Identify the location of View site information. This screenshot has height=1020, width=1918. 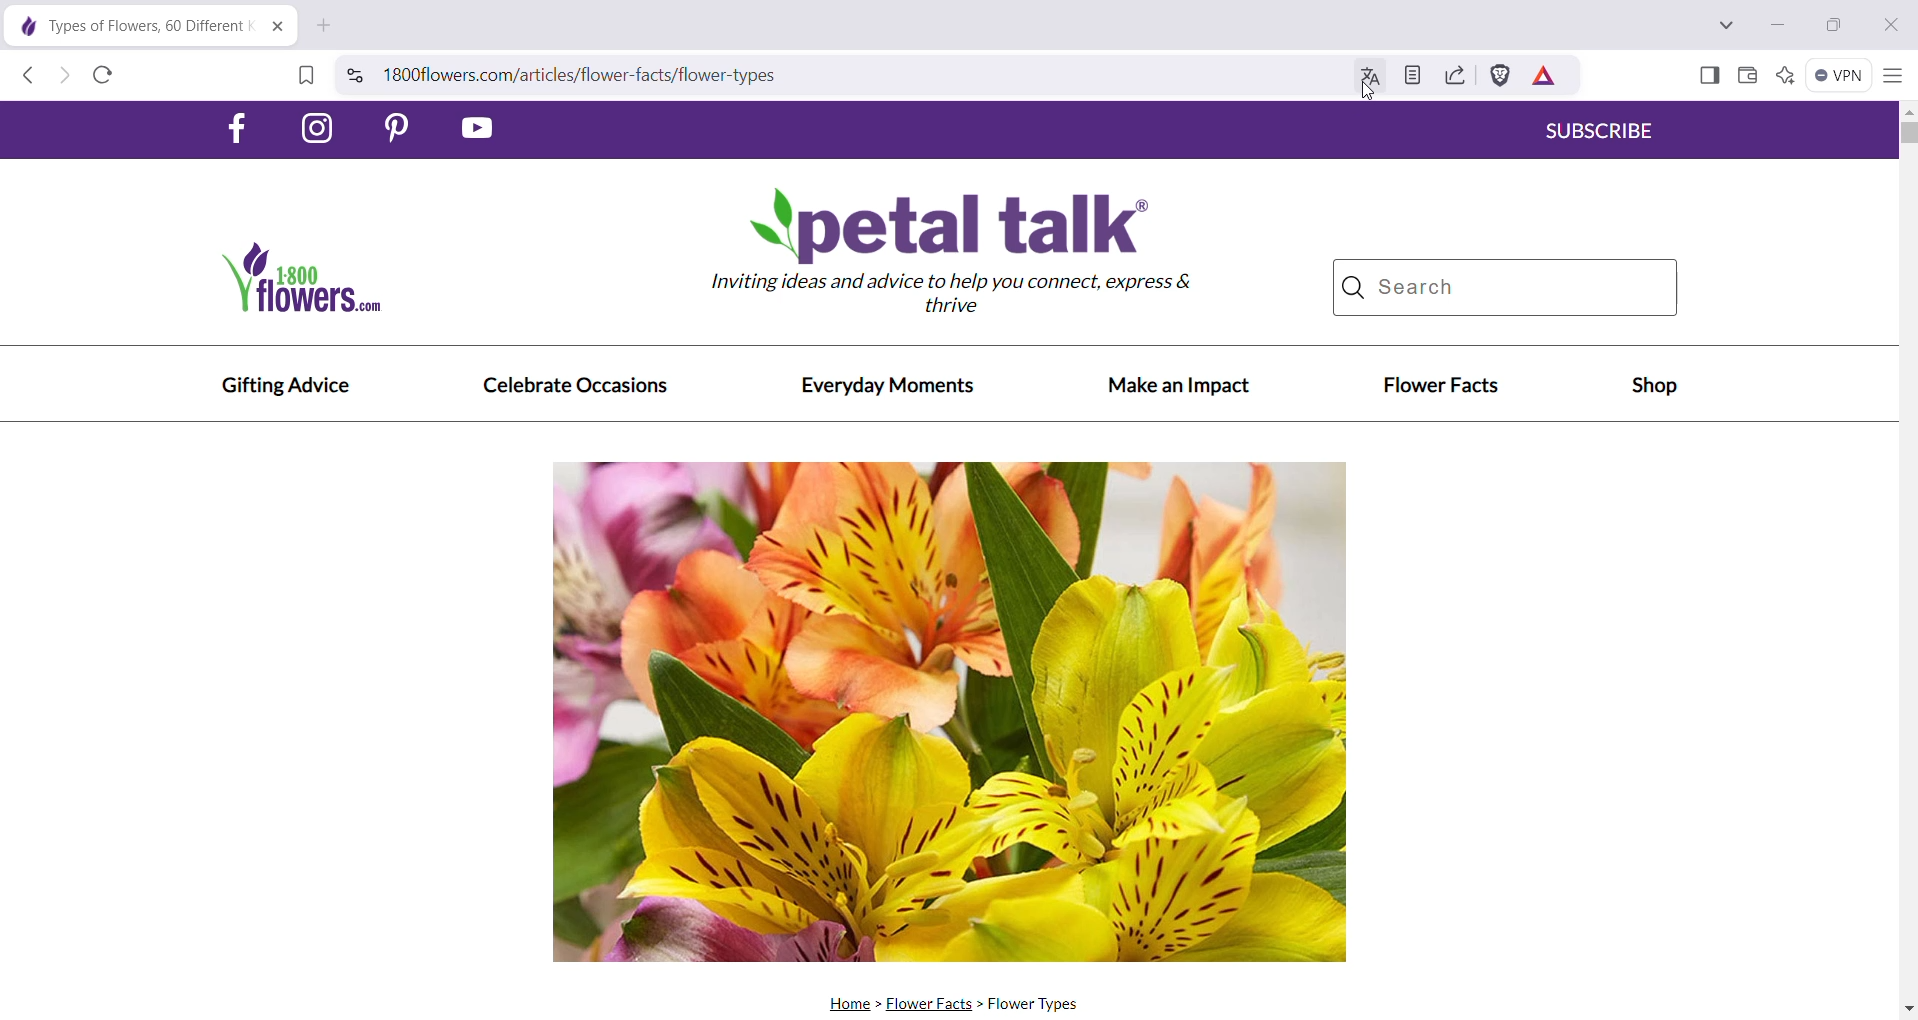
(356, 74).